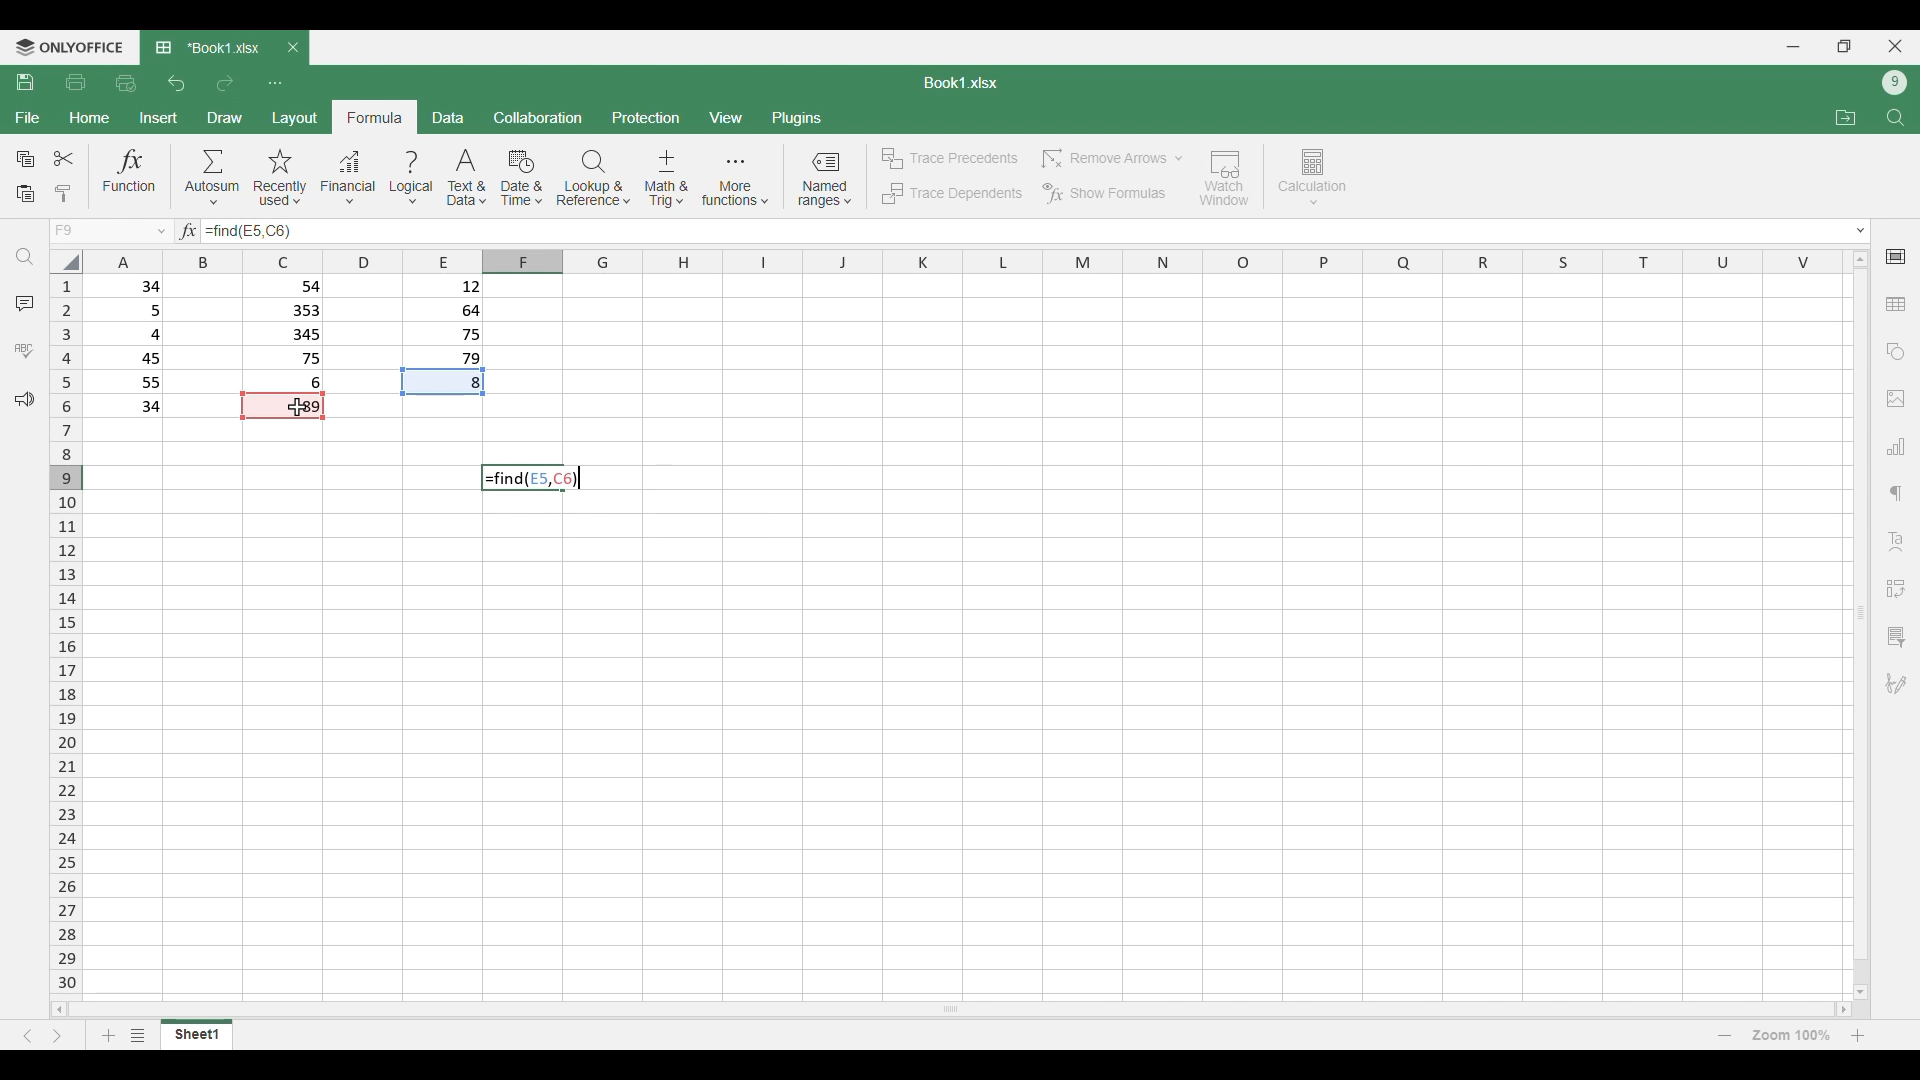 The height and width of the screenshot is (1080, 1920). Describe the element at coordinates (278, 231) in the screenshot. I see `Selected cell added` at that location.